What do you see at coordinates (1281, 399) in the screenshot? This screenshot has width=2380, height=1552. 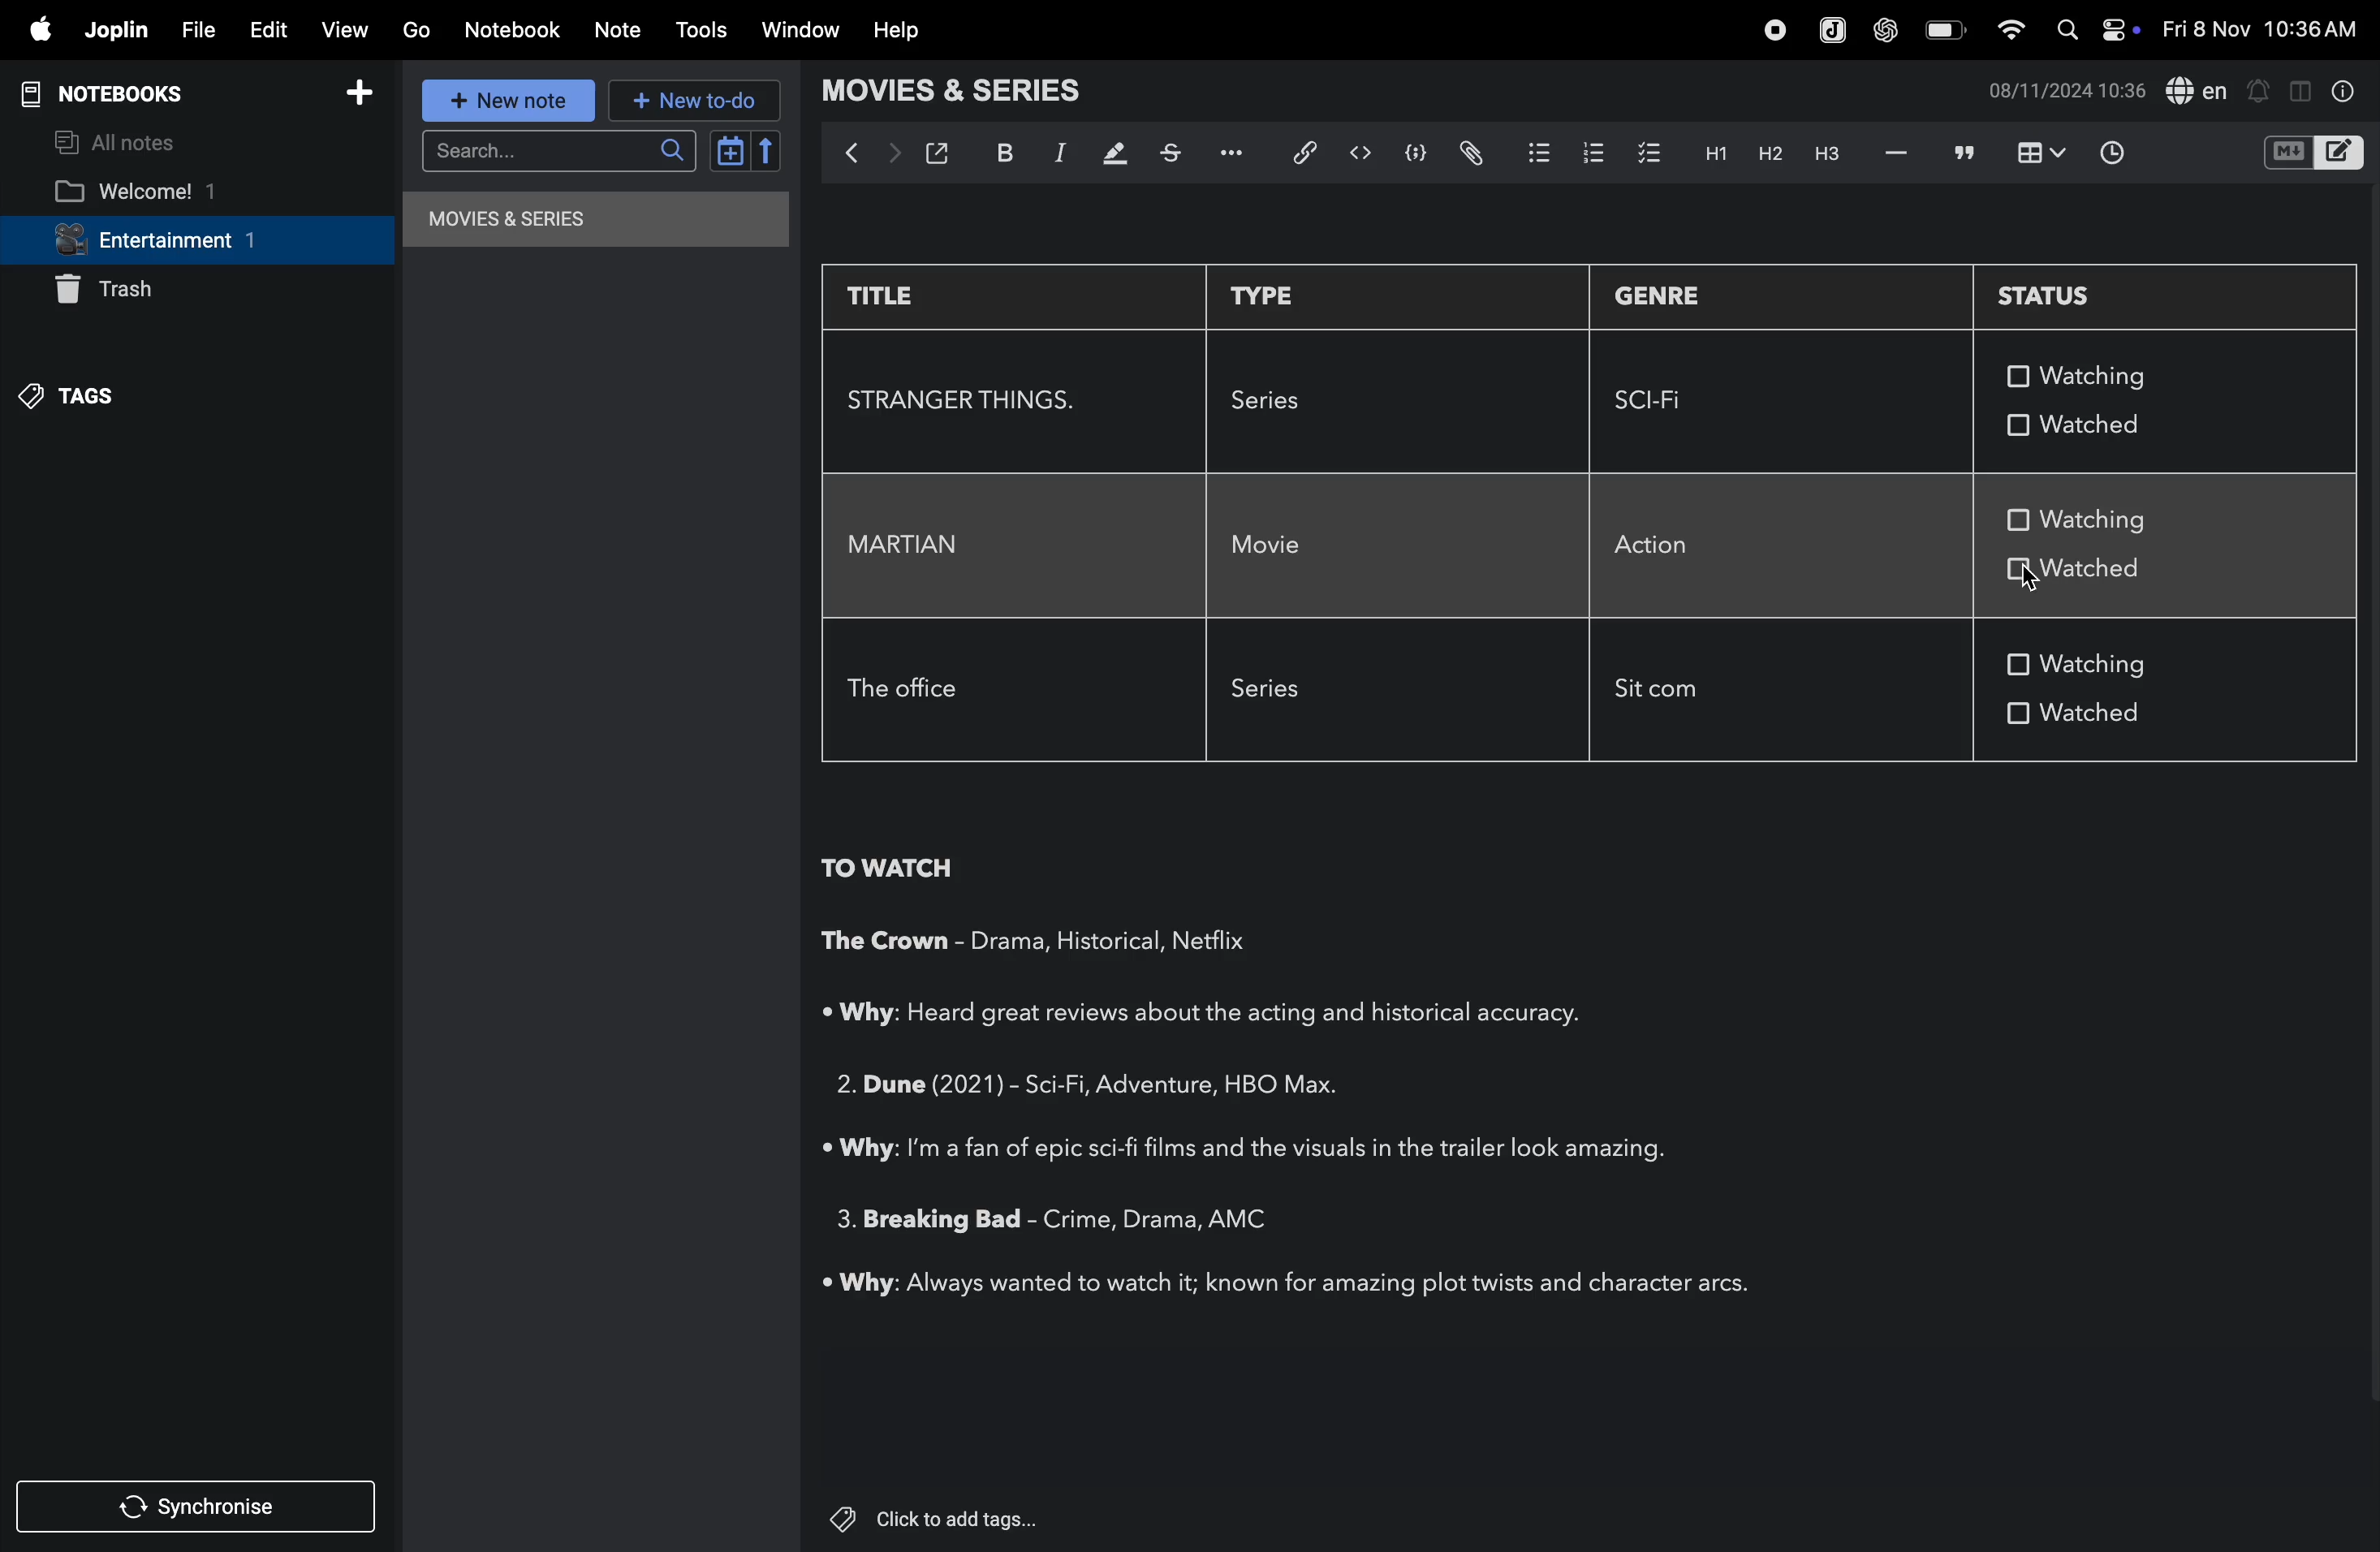 I see `series` at bounding box center [1281, 399].